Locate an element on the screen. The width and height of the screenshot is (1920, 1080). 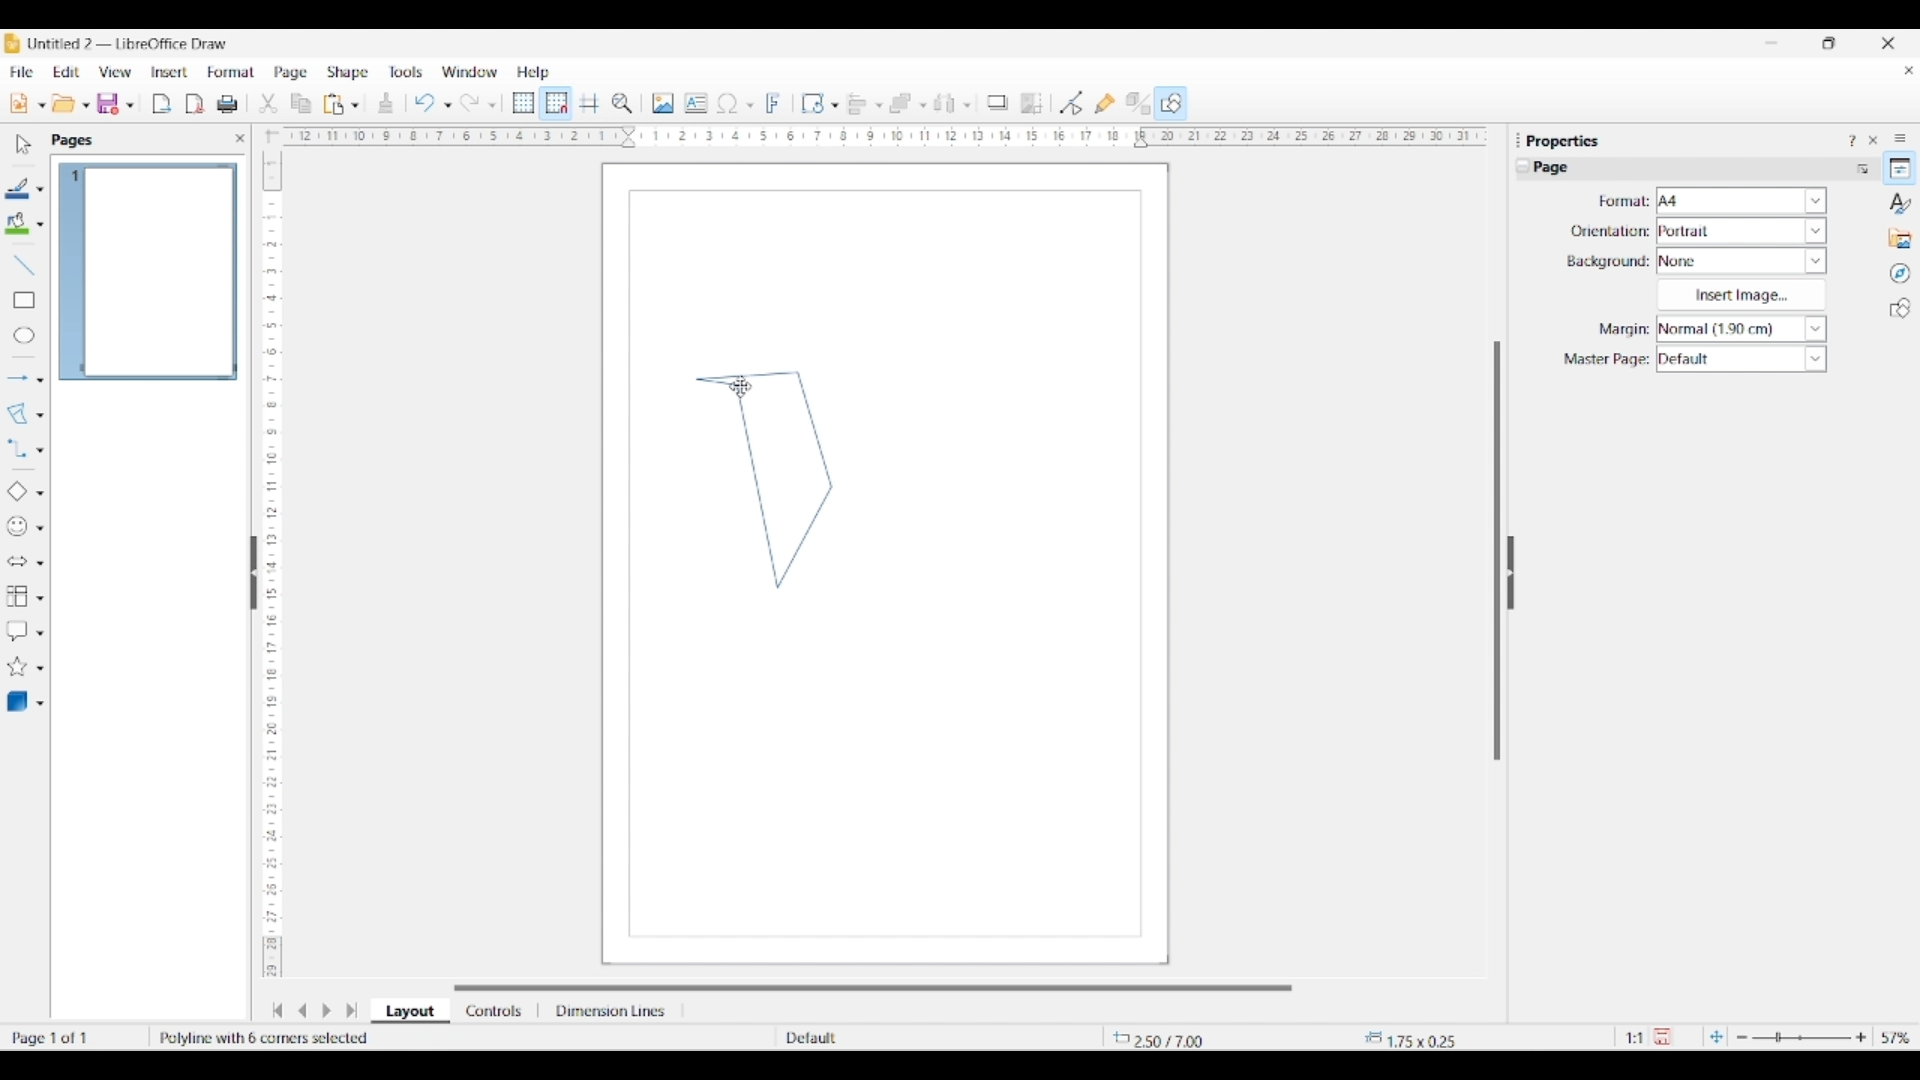
Selected basic shape is located at coordinates (16, 492).